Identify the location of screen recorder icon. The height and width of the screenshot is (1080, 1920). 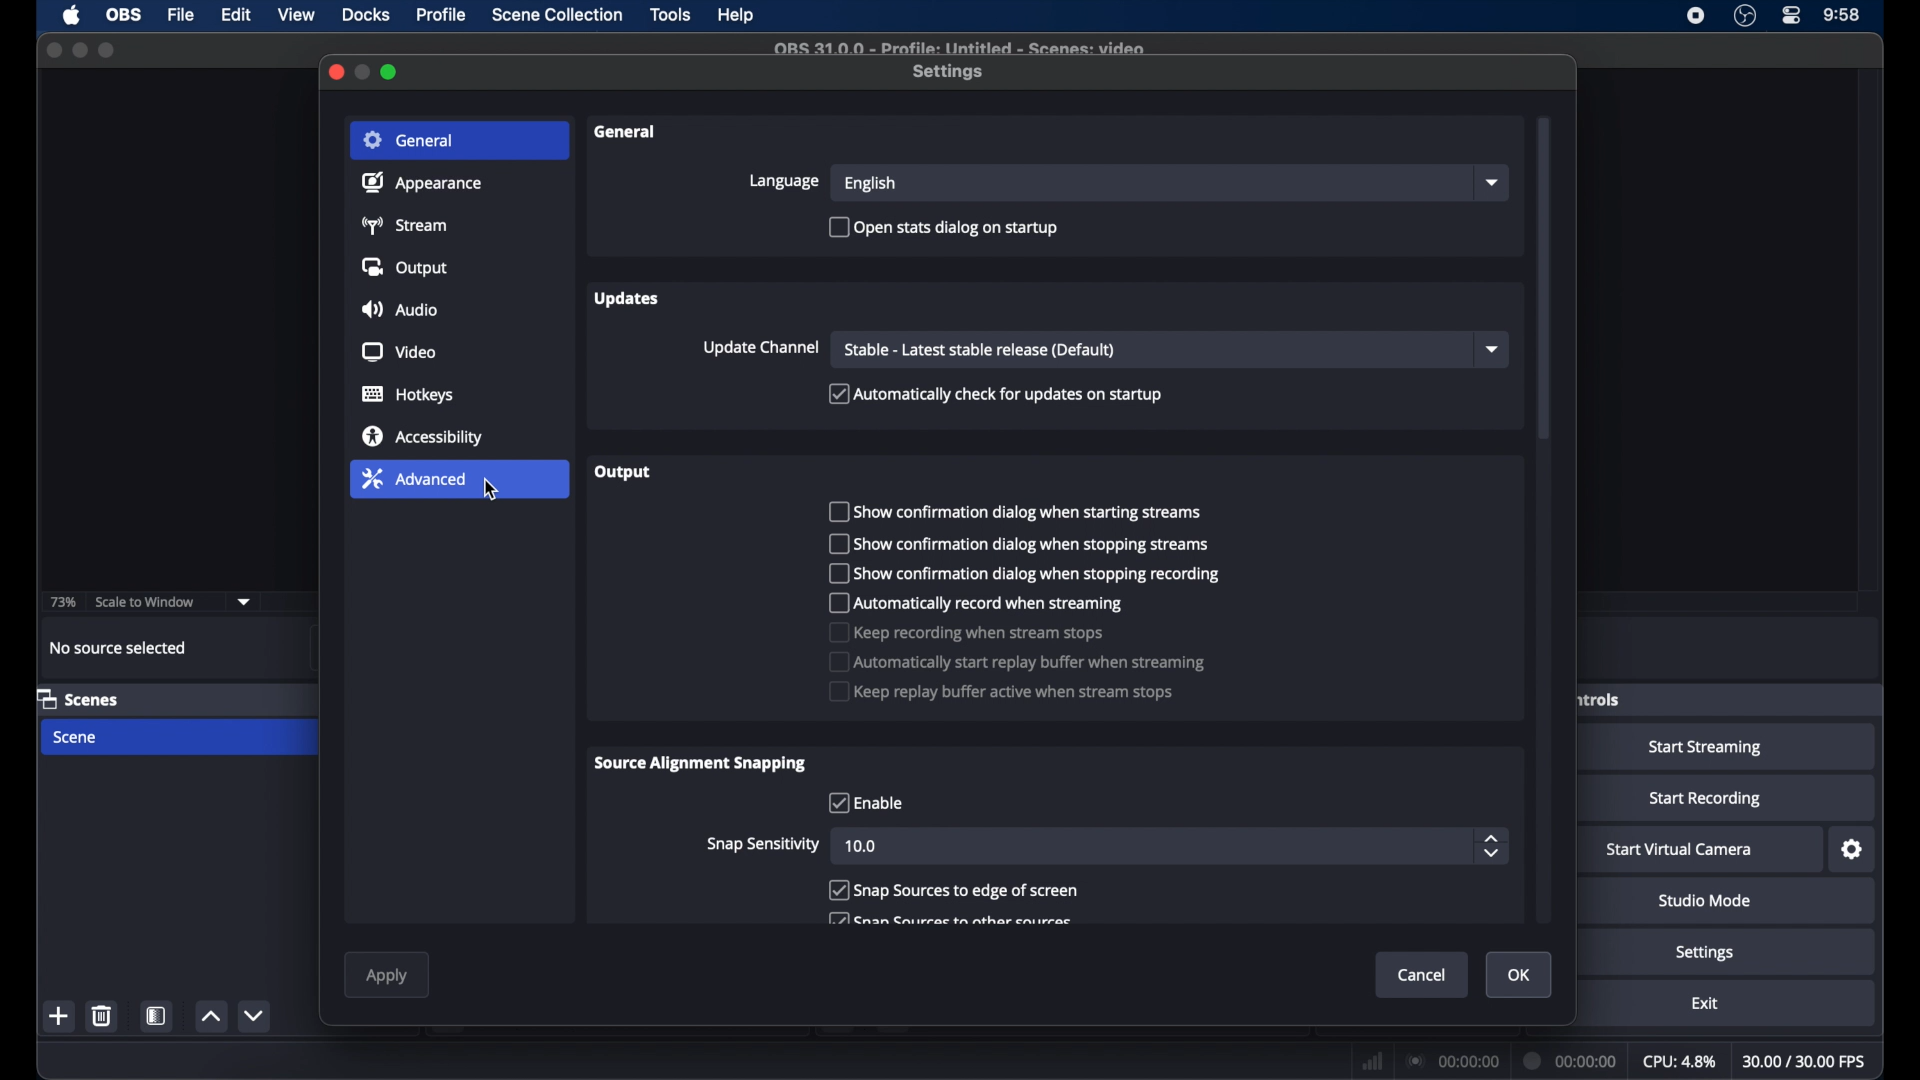
(1696, 16).